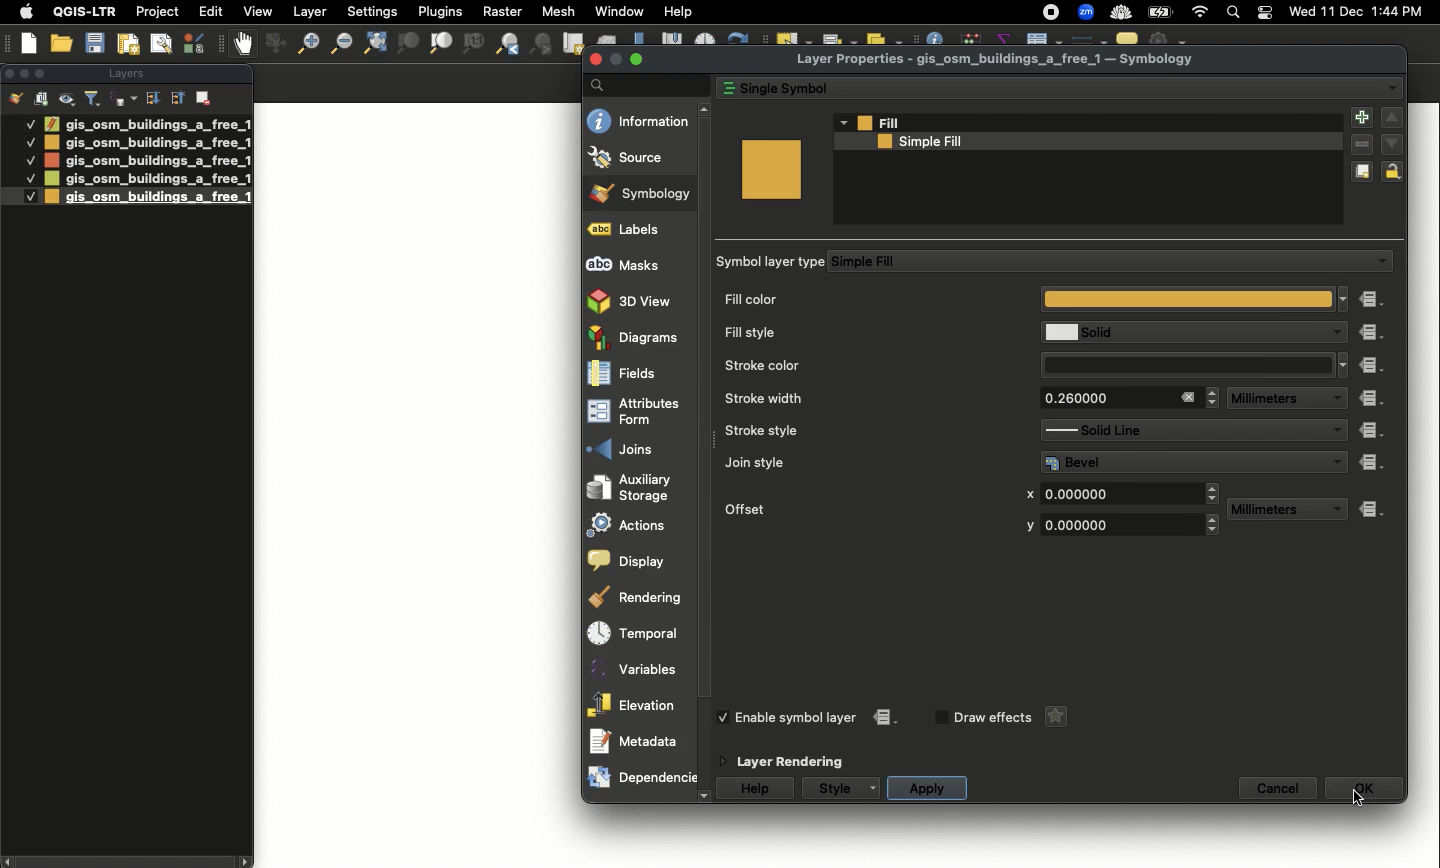  I want to click on Minimize, so click(615, 59).